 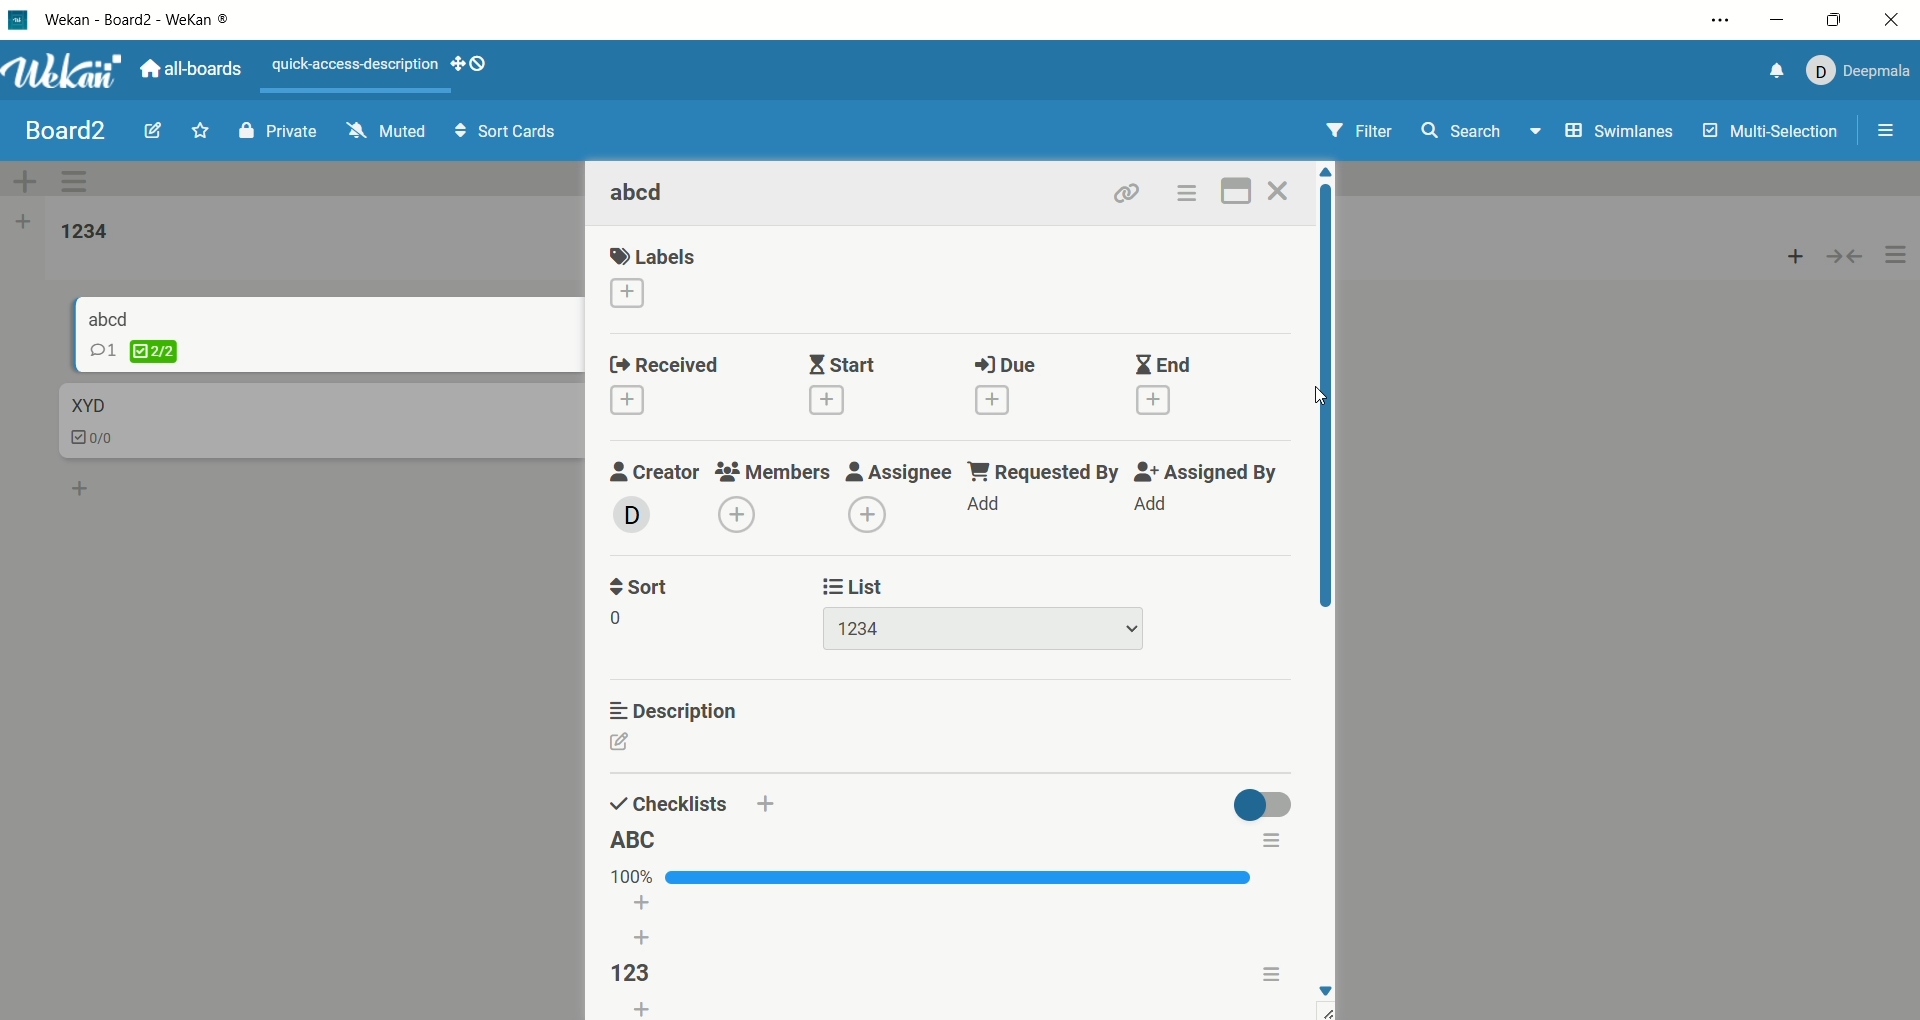 I want to click on description, so click(x=673, y=707).